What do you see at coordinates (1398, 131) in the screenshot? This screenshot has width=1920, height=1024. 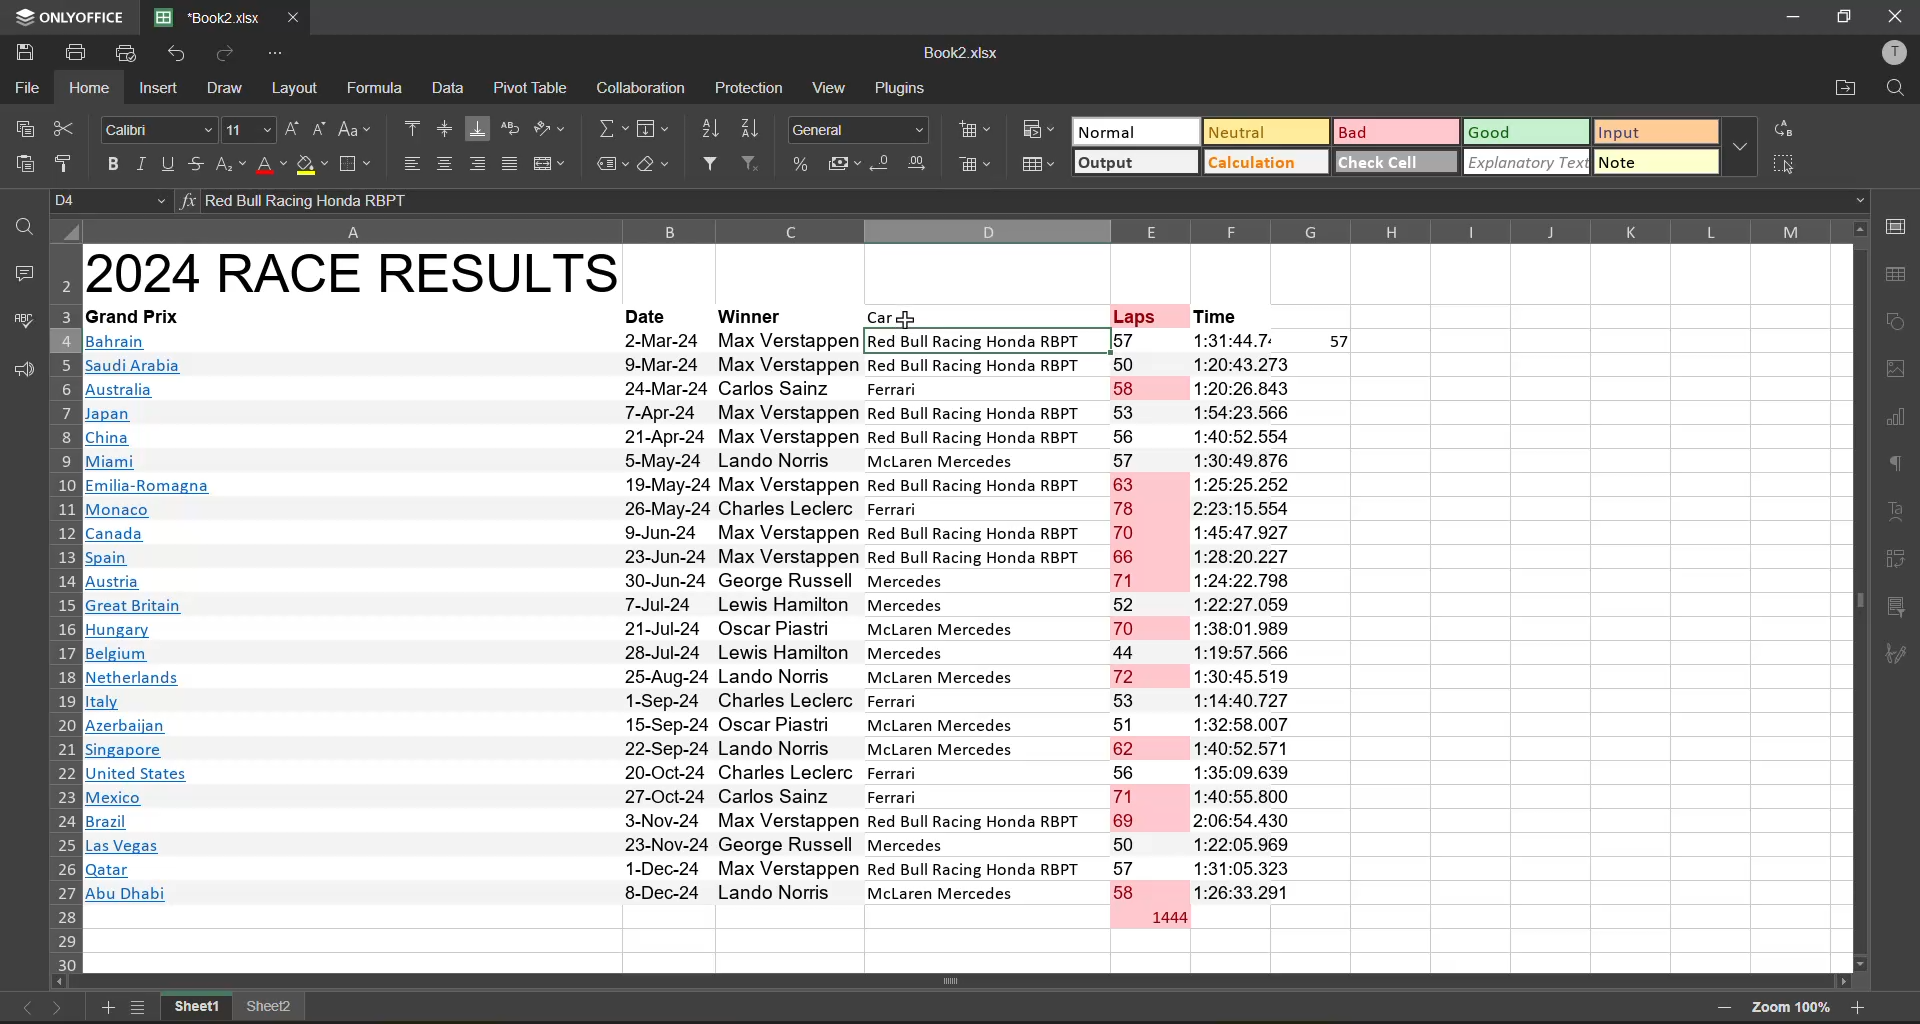 I see `bad` at bounding box center [1398, 131].